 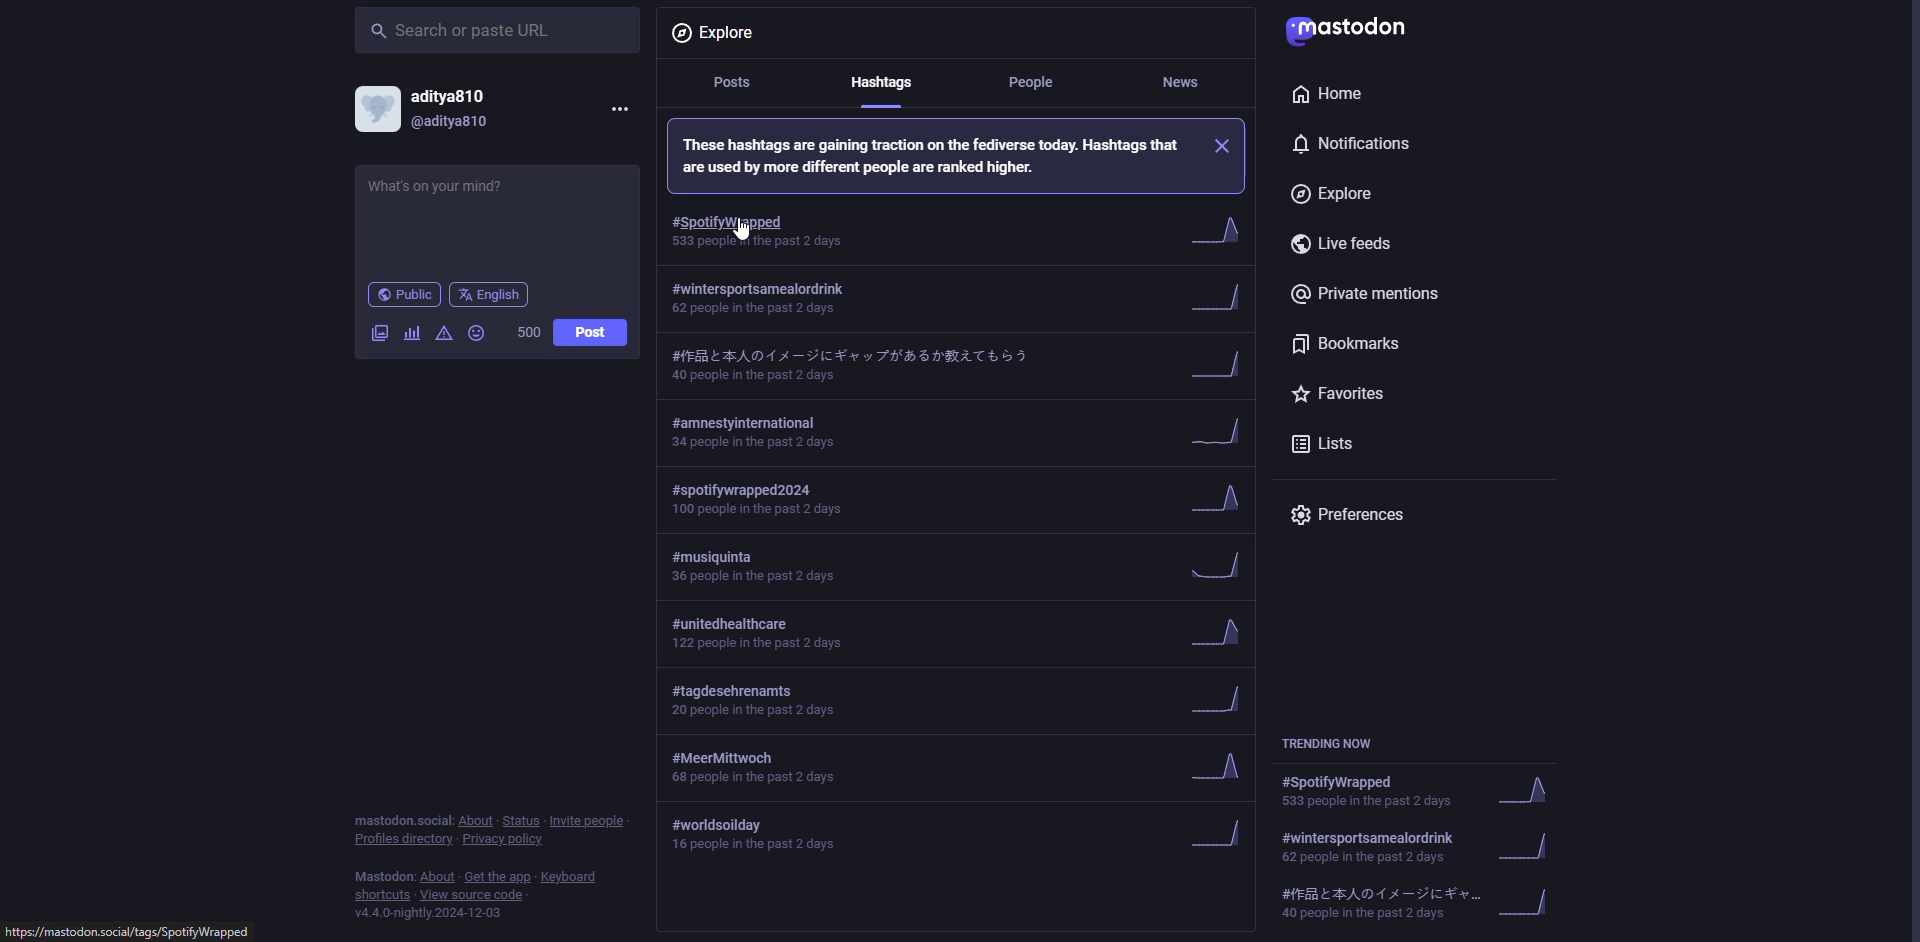 I want to click on trending , so click(x=1411, y=902).